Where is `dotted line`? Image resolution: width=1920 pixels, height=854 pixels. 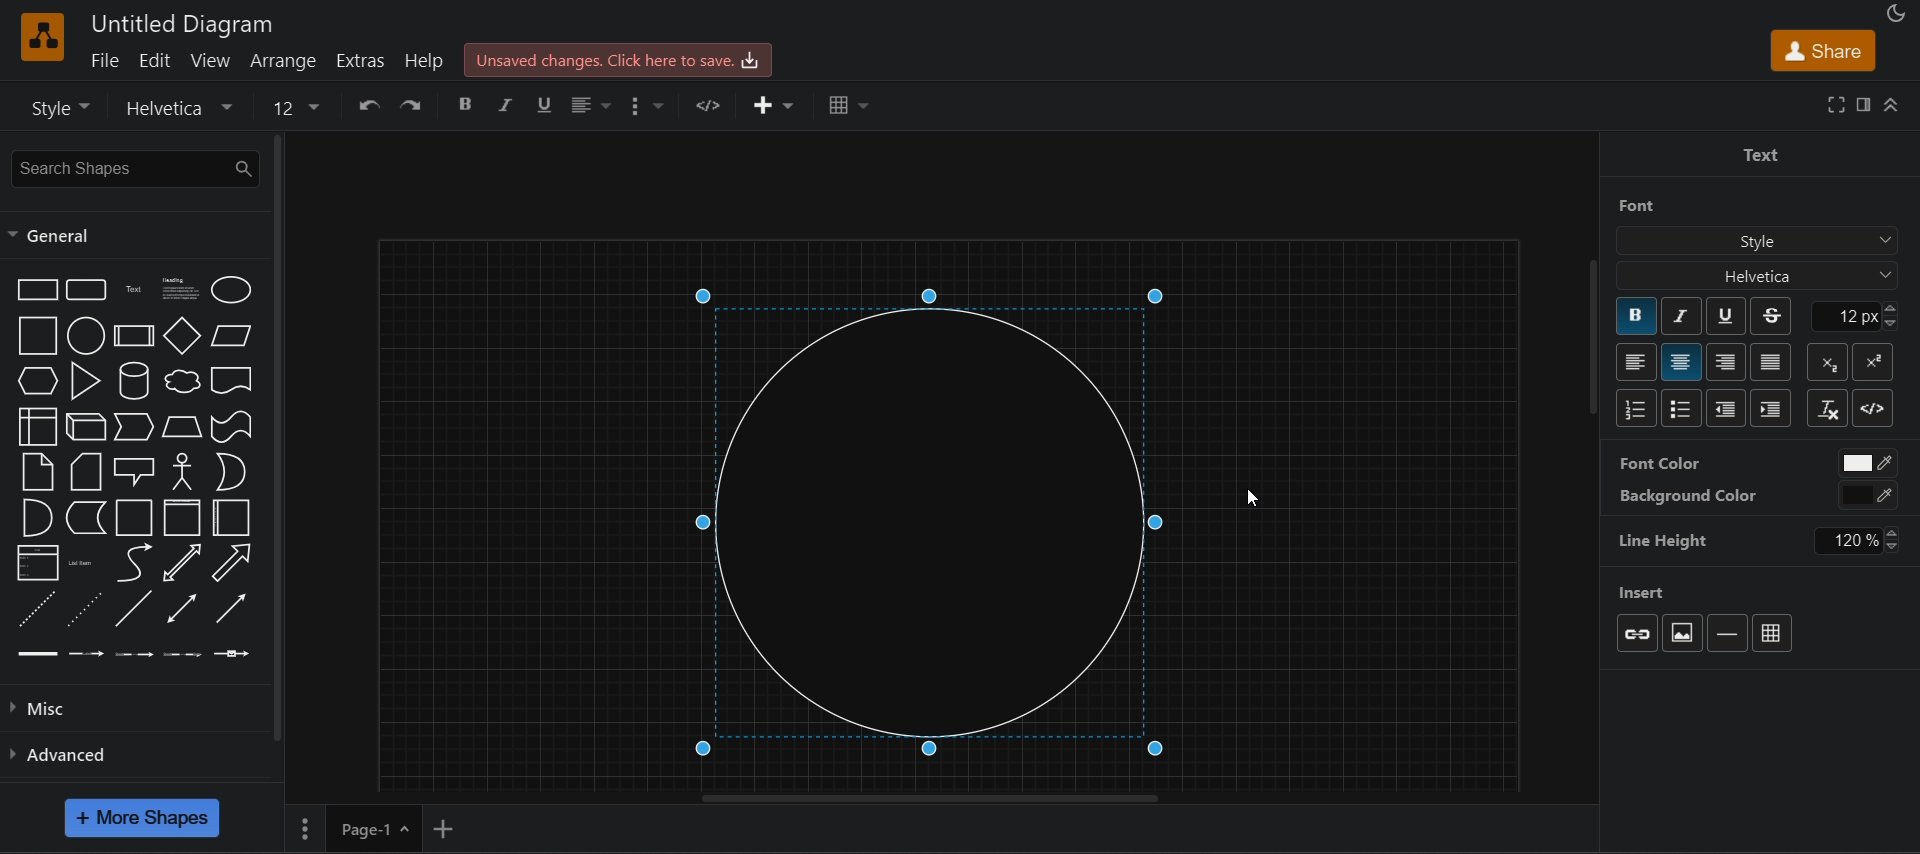 dotted line is located at coordinates (88, 611).